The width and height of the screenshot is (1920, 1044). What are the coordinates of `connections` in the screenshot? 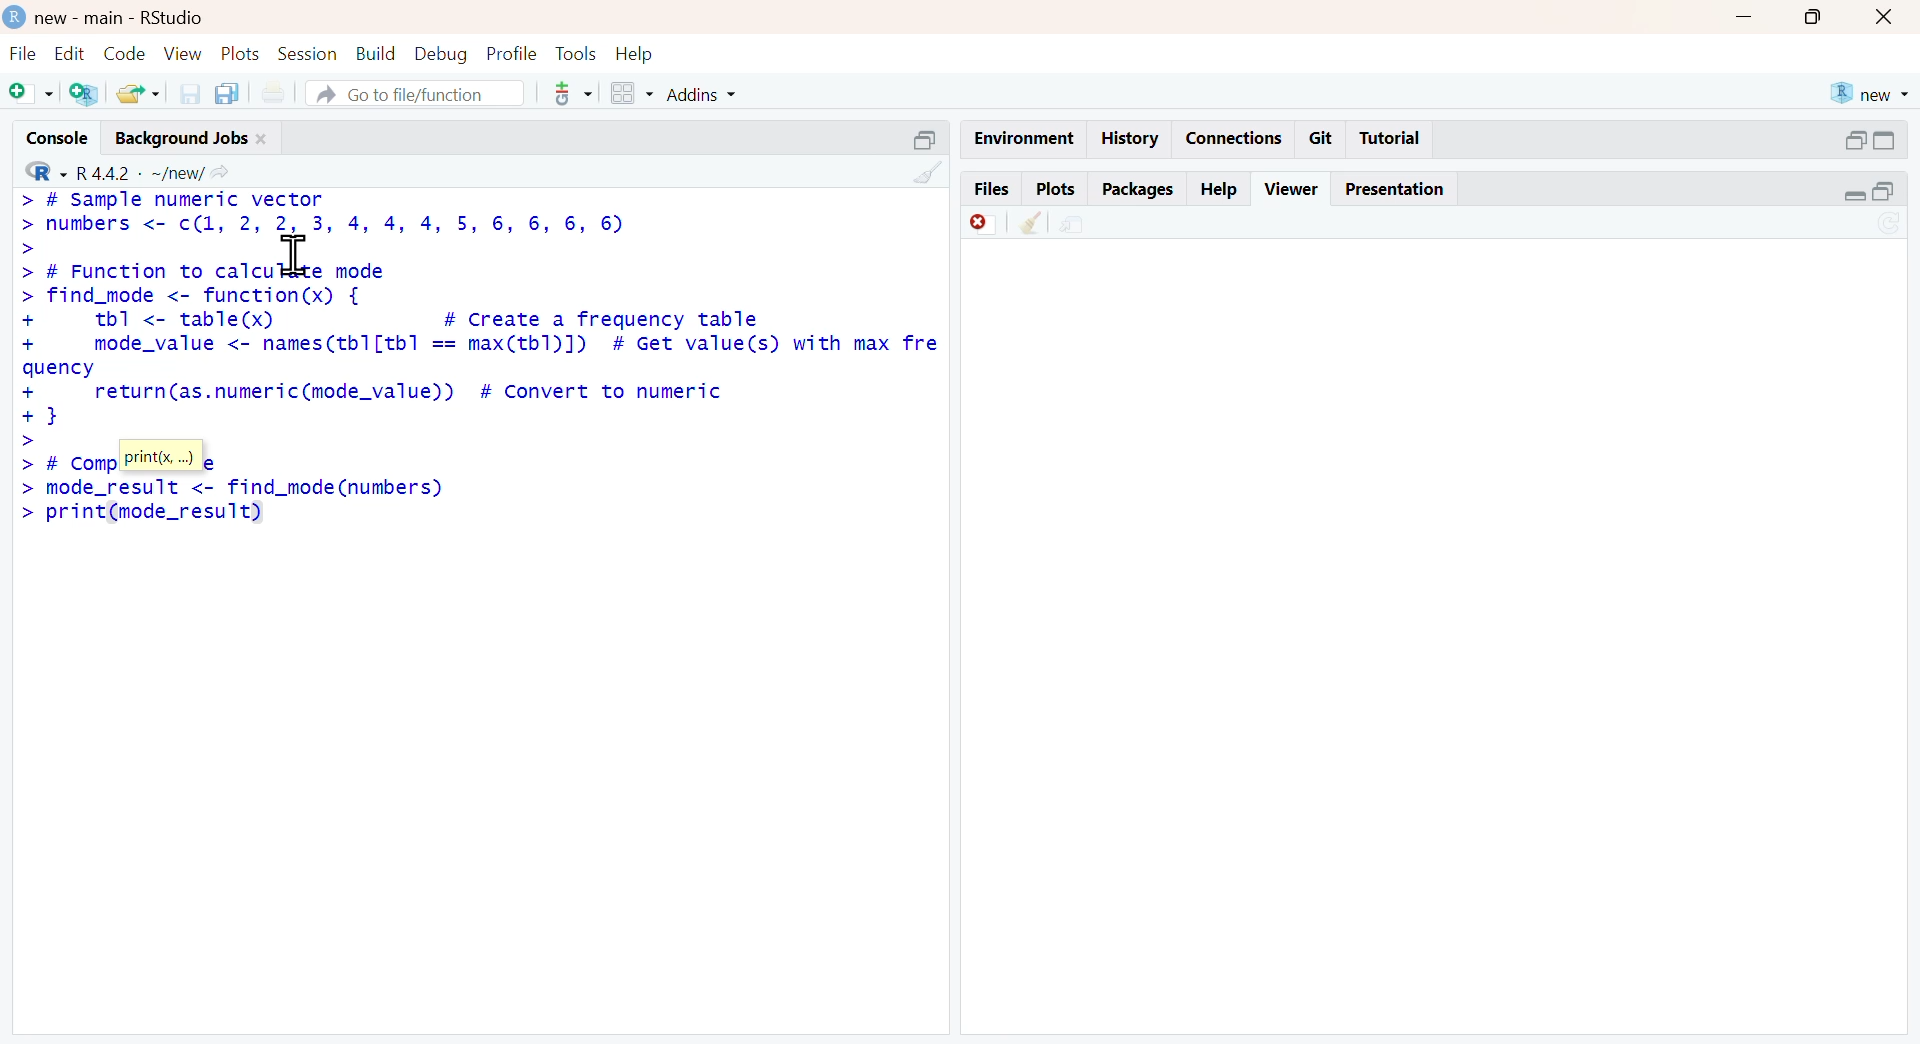 It's located at (1236, 139).